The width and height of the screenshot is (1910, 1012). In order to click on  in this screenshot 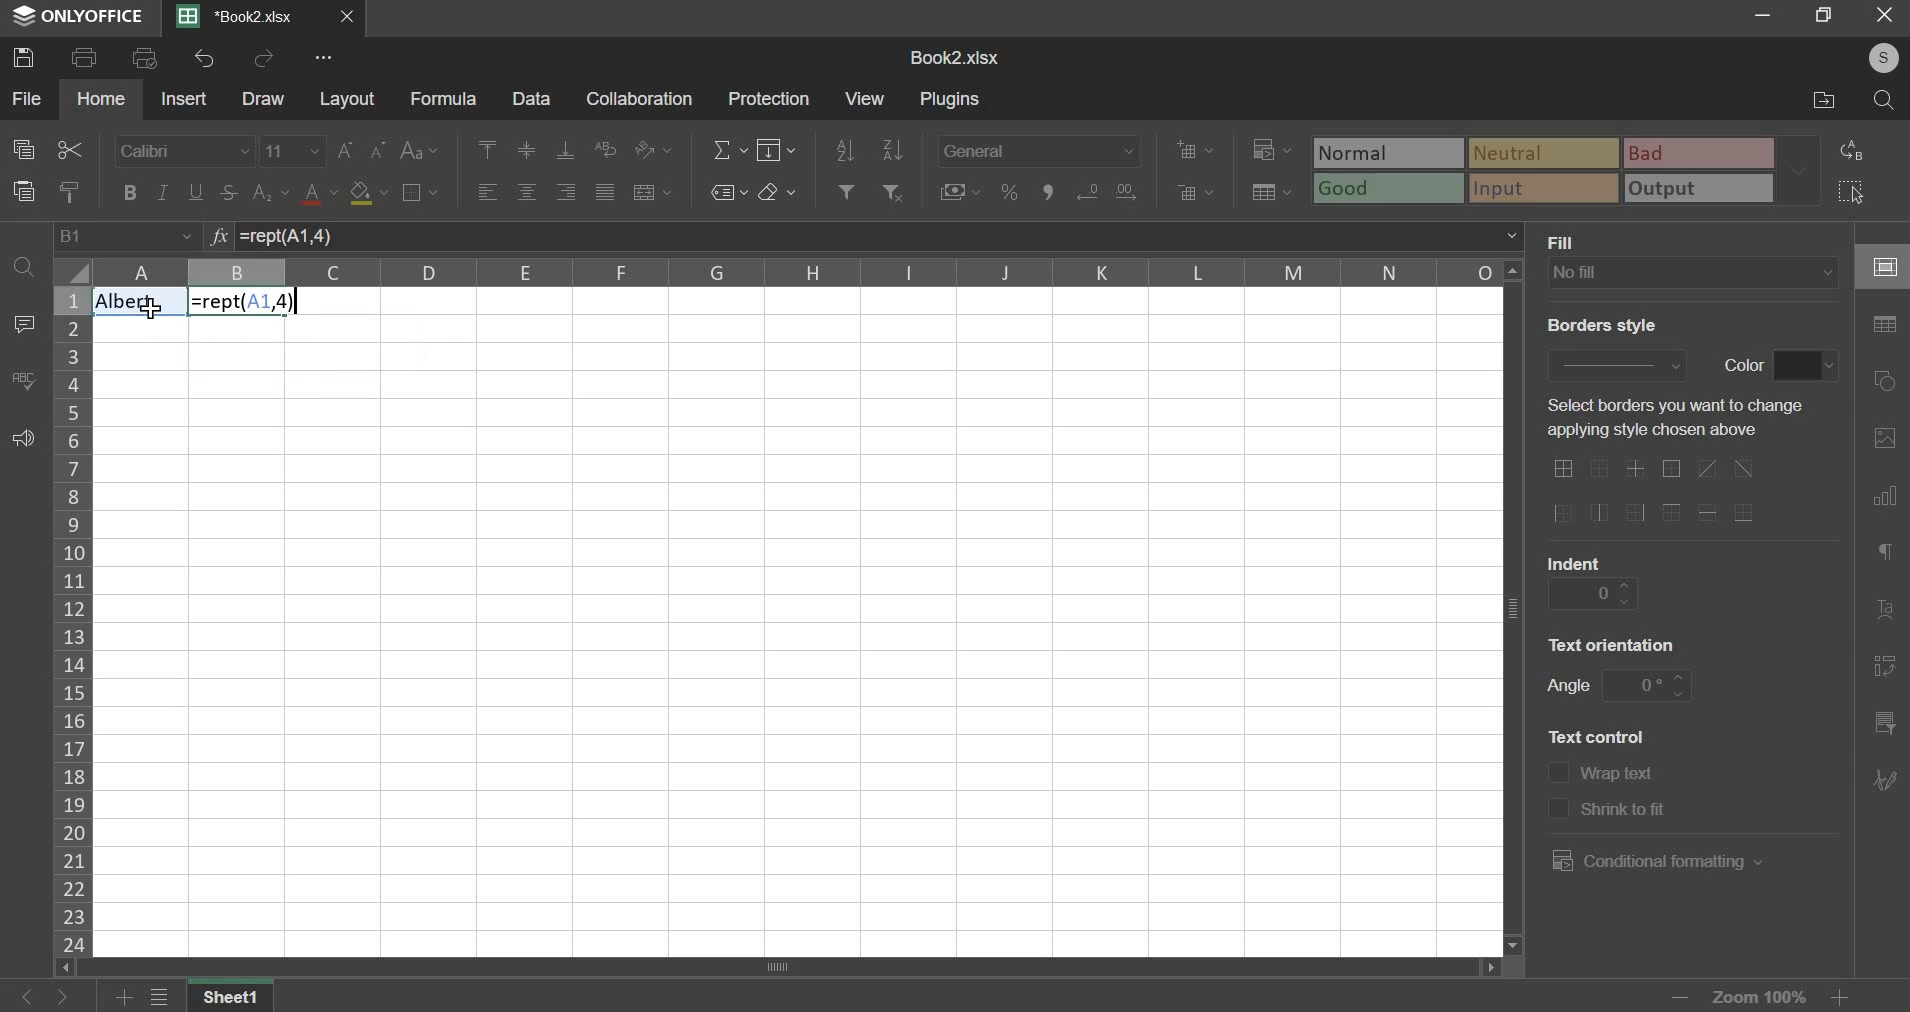, I will do `click(1889, 781)`.